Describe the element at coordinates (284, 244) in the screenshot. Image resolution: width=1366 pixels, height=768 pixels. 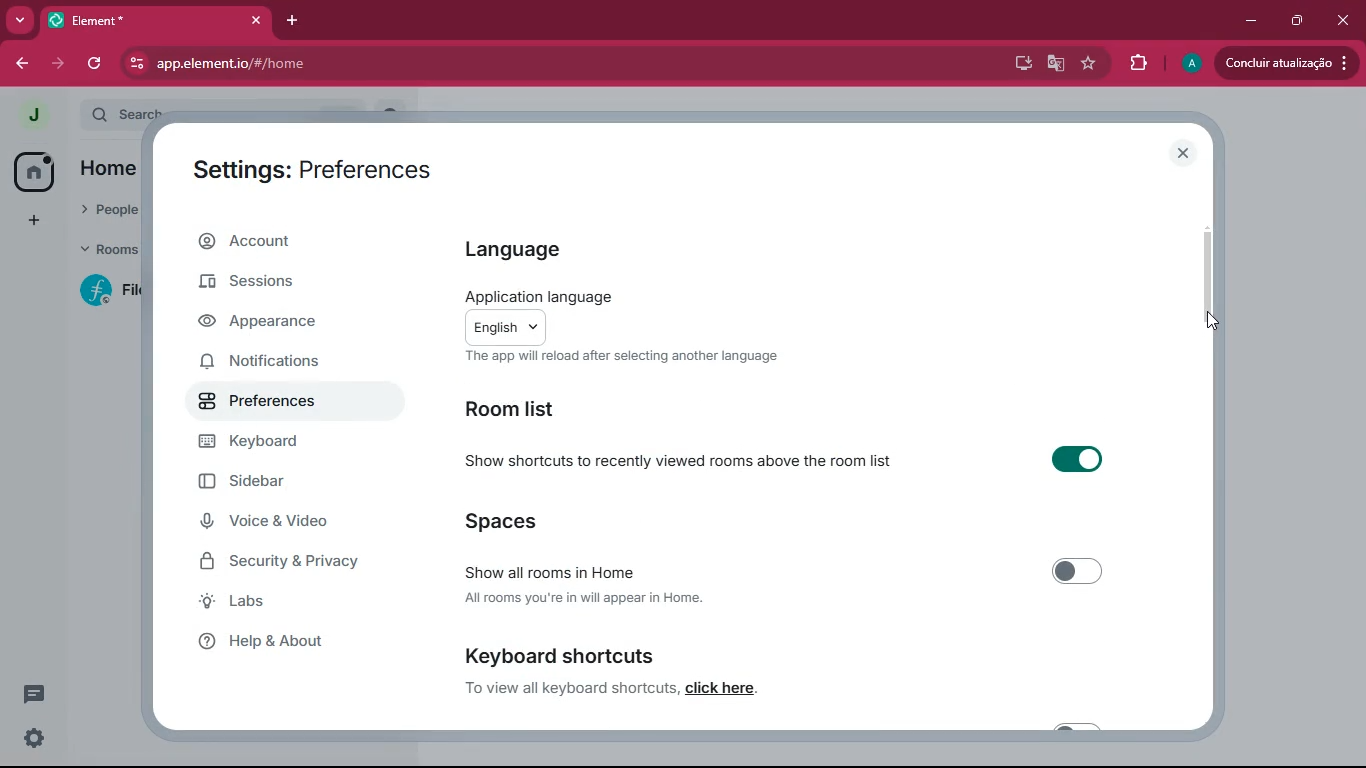
I see `account` at that location.